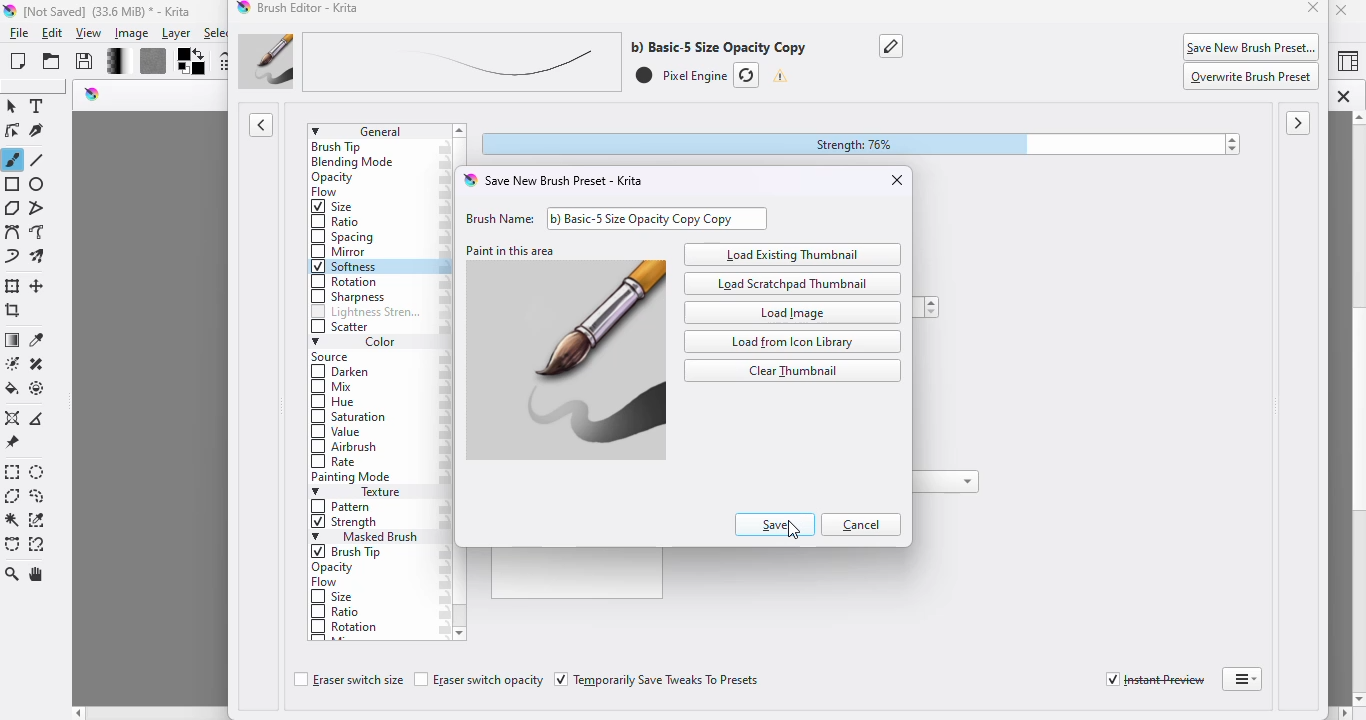 The width and height of the screenshot is (1366, 720). What do you see at coordinates (347, 681) in the screenshot?
I see `eraser switch size` at bounding box center [347, 681].